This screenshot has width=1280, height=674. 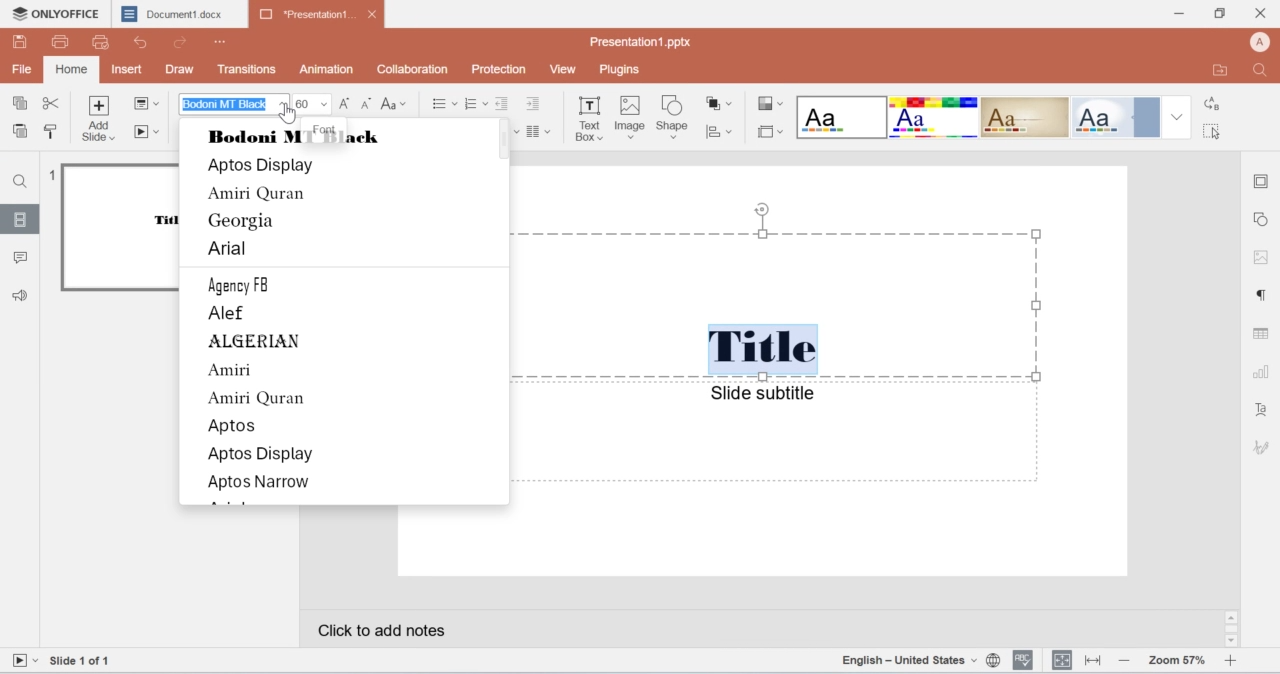 What do you see at coordinates (259, 341) in the screenshot?
I see `ALGERIAN` at bounding box center [259, 341].